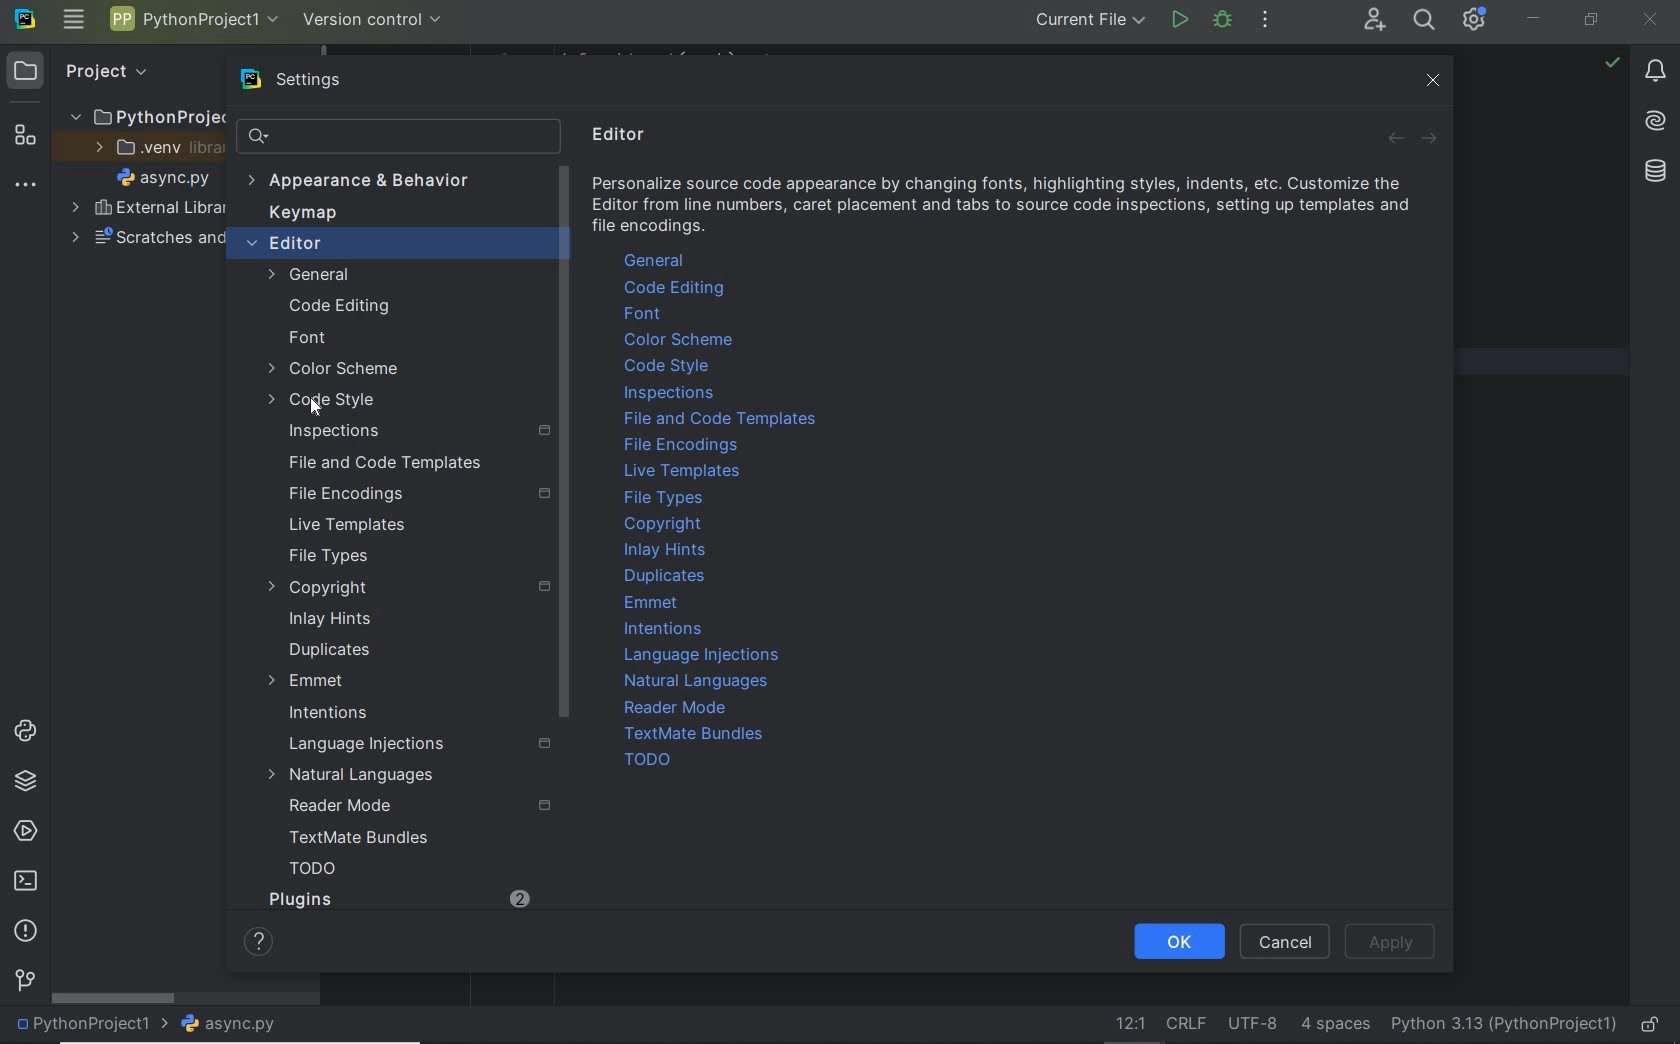  I want to click on Scroll Bar, so click(563, 445).